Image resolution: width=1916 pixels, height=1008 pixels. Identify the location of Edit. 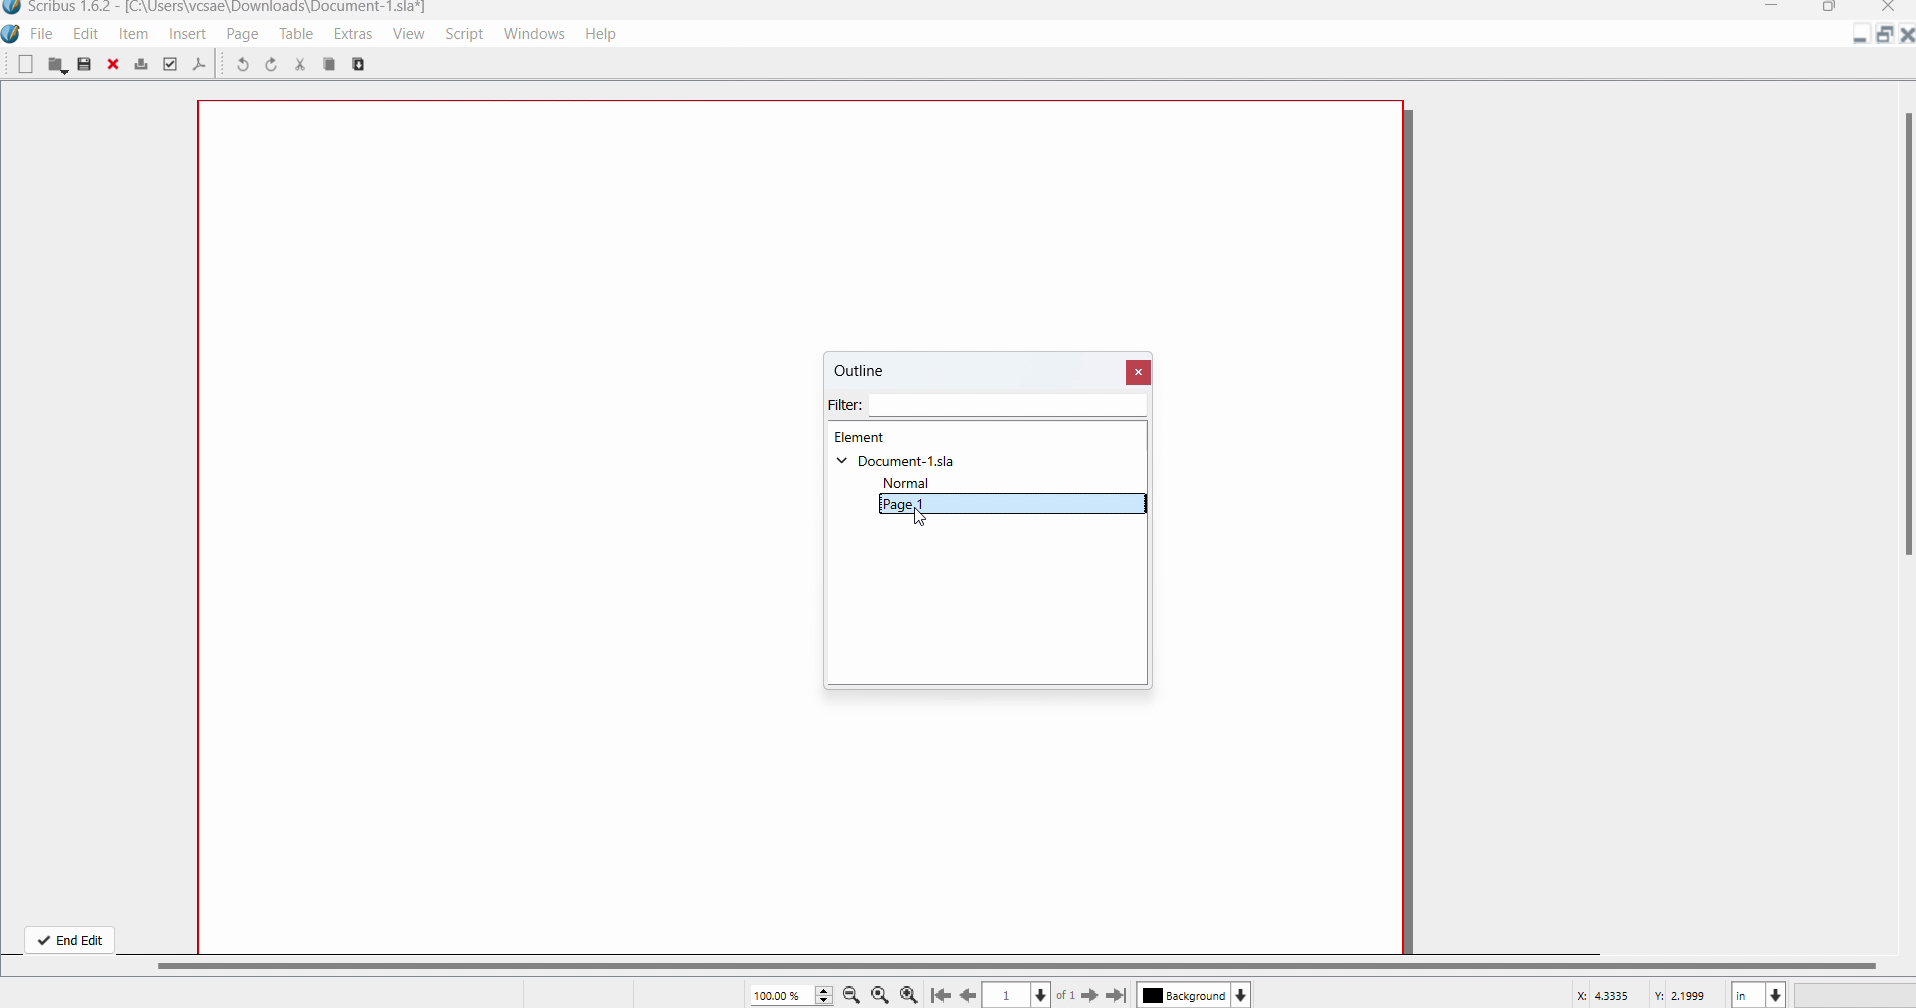
(85, 35).